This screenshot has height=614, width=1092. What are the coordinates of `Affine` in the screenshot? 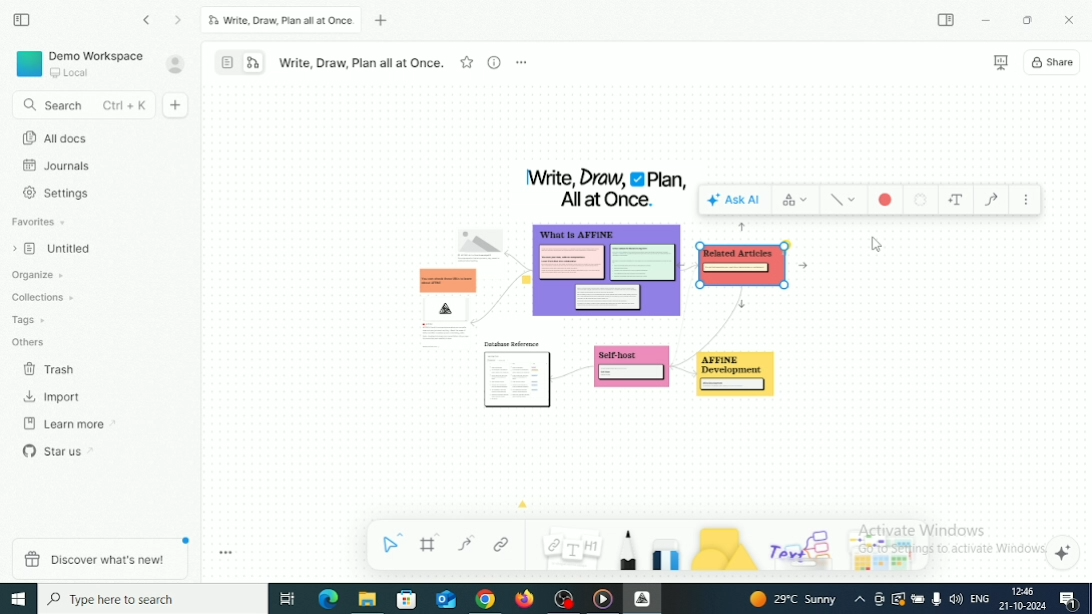 It's located at (642, 598).